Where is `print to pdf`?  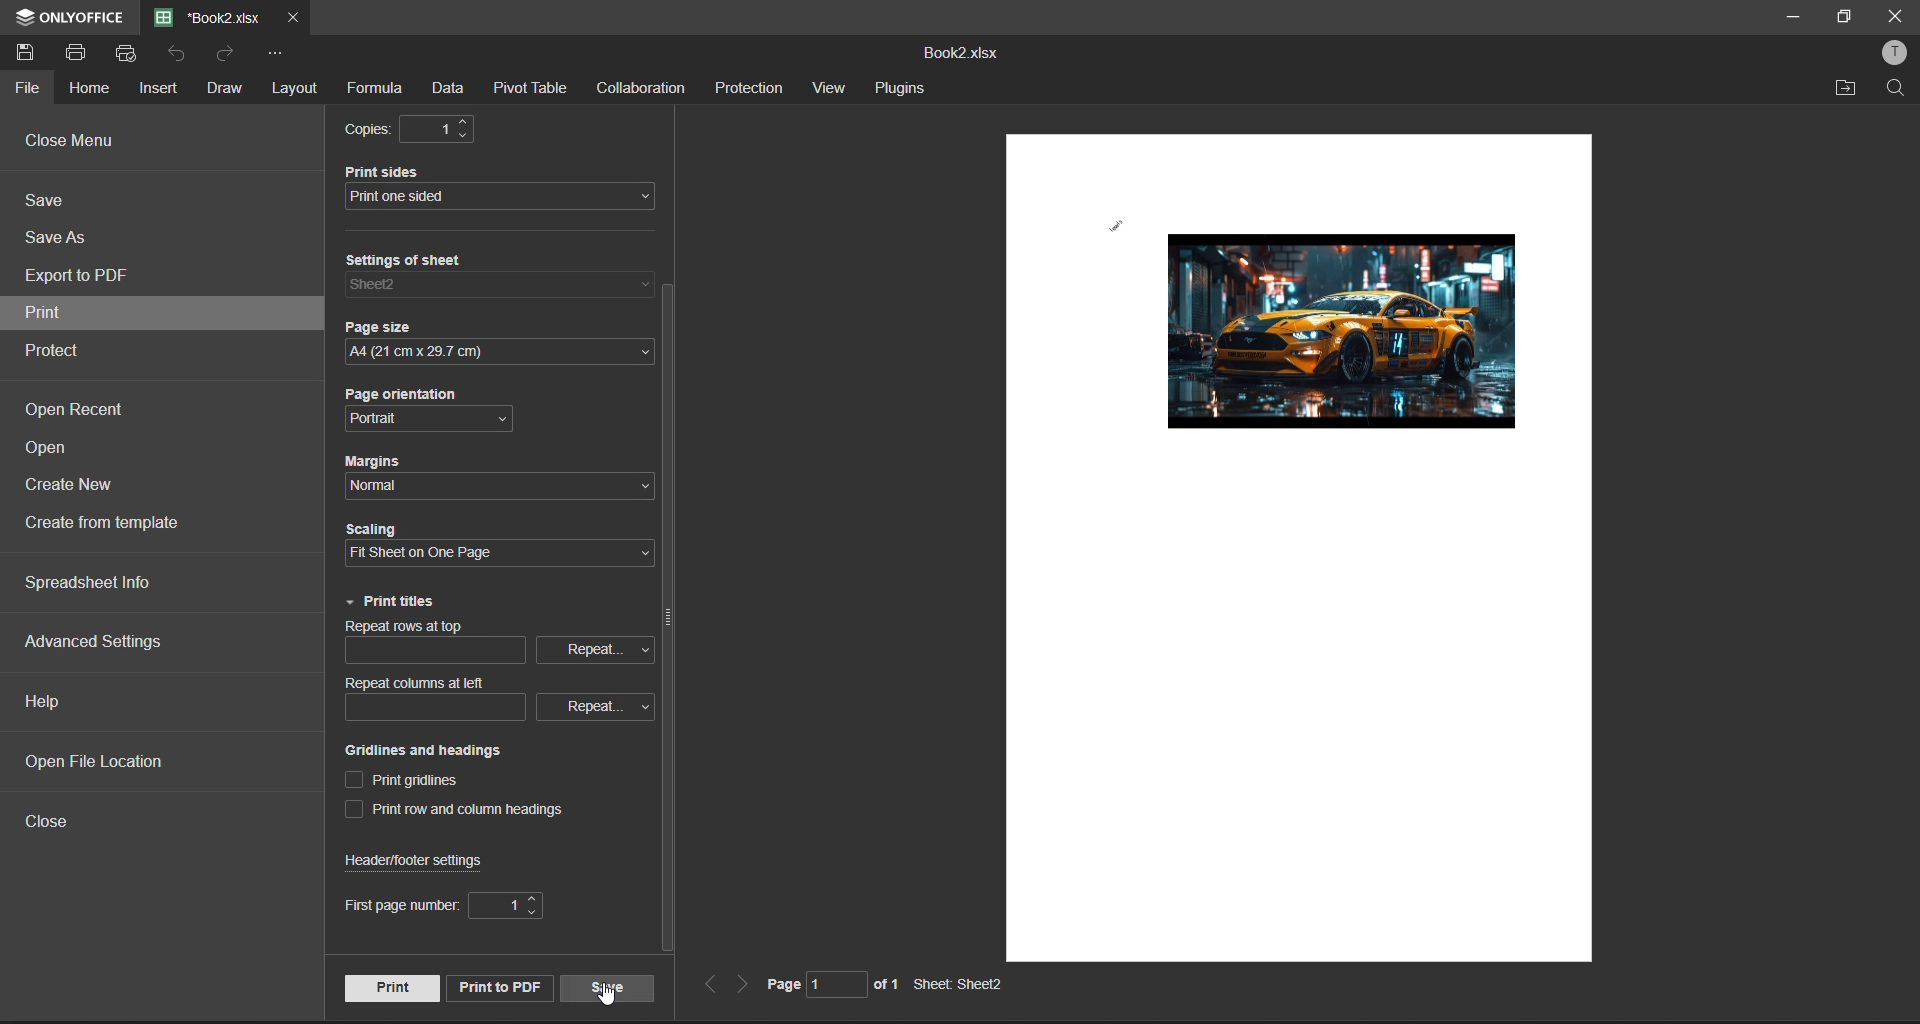 print to pdf is located at coordinates (496, 984).